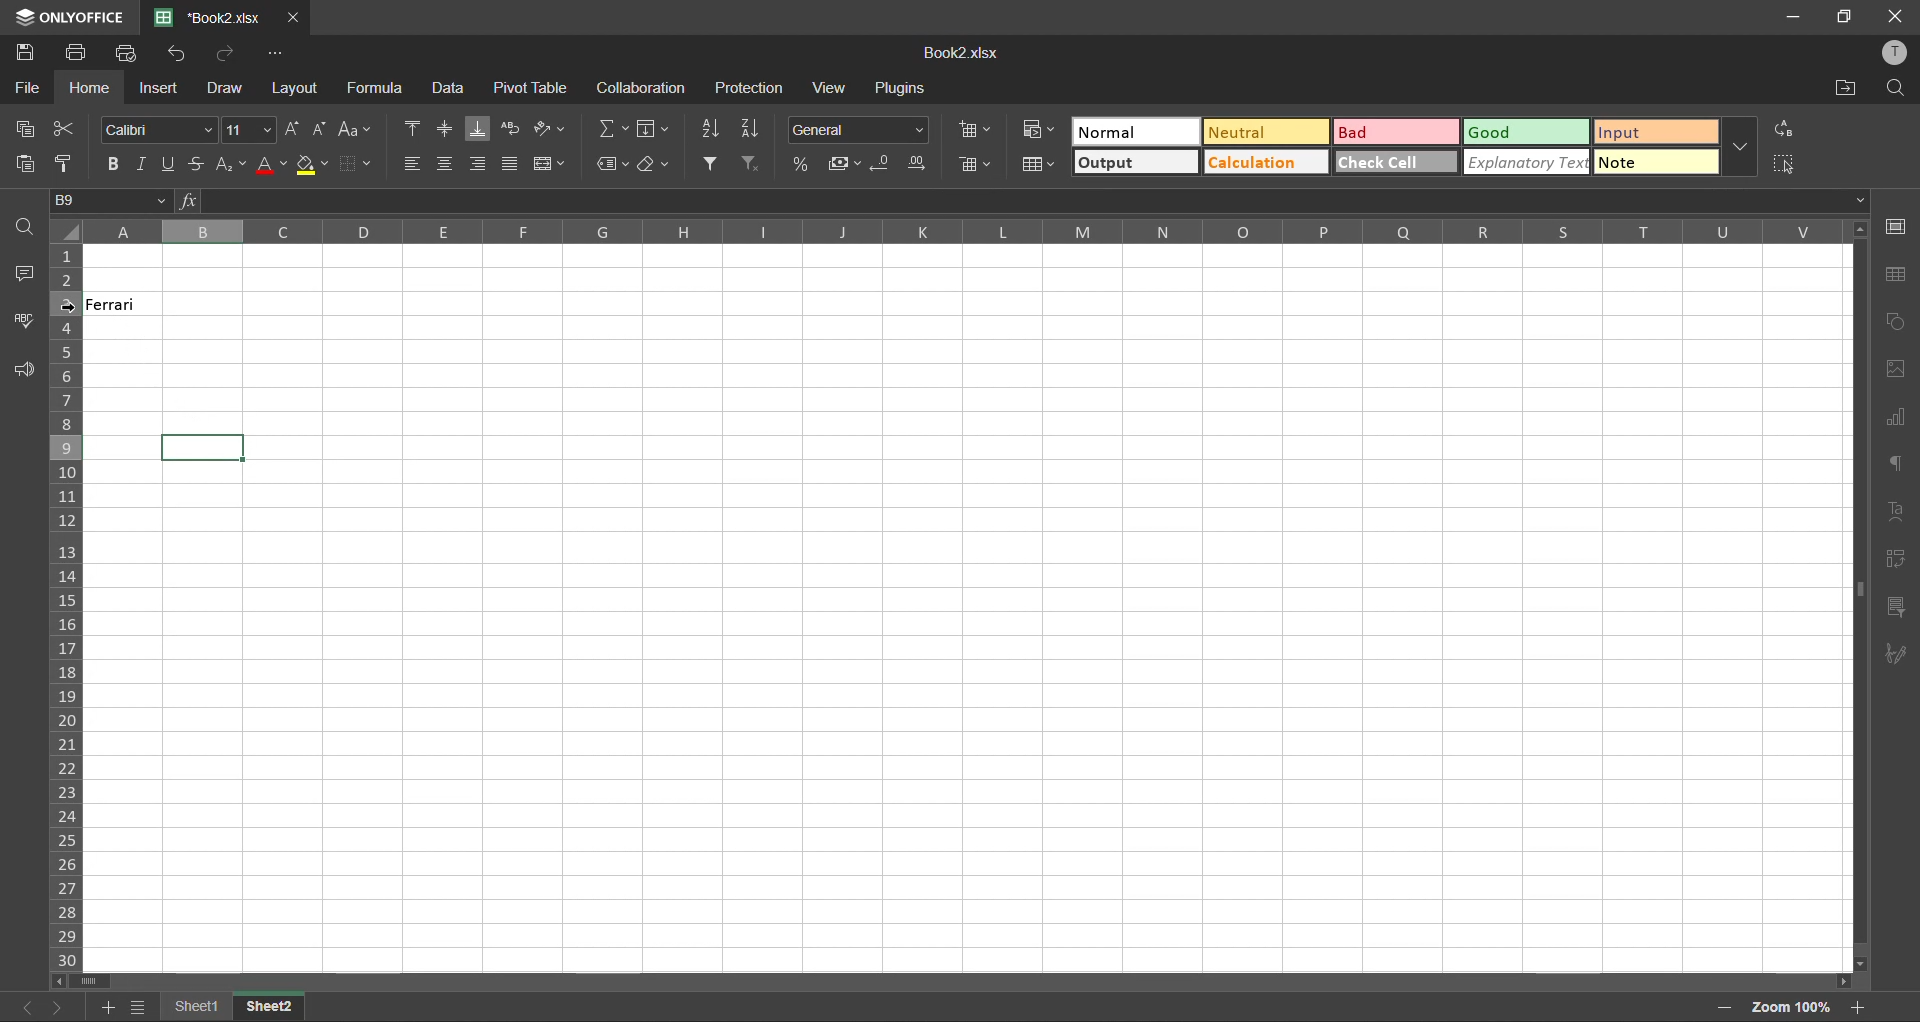  Describe the element at coordinates (1790, 169) in the screenshot. I see `select all` at that location.